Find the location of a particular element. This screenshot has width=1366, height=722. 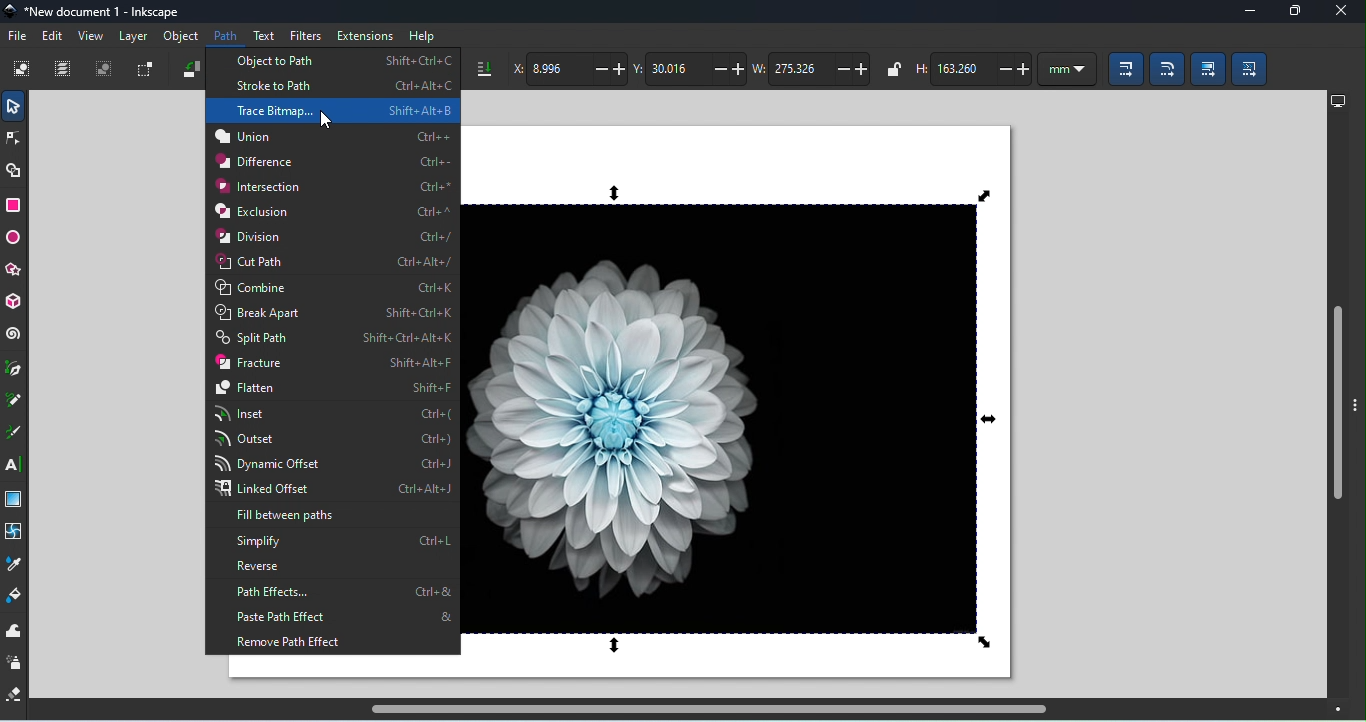

Height of the selection is located at coordinates (973, 70).